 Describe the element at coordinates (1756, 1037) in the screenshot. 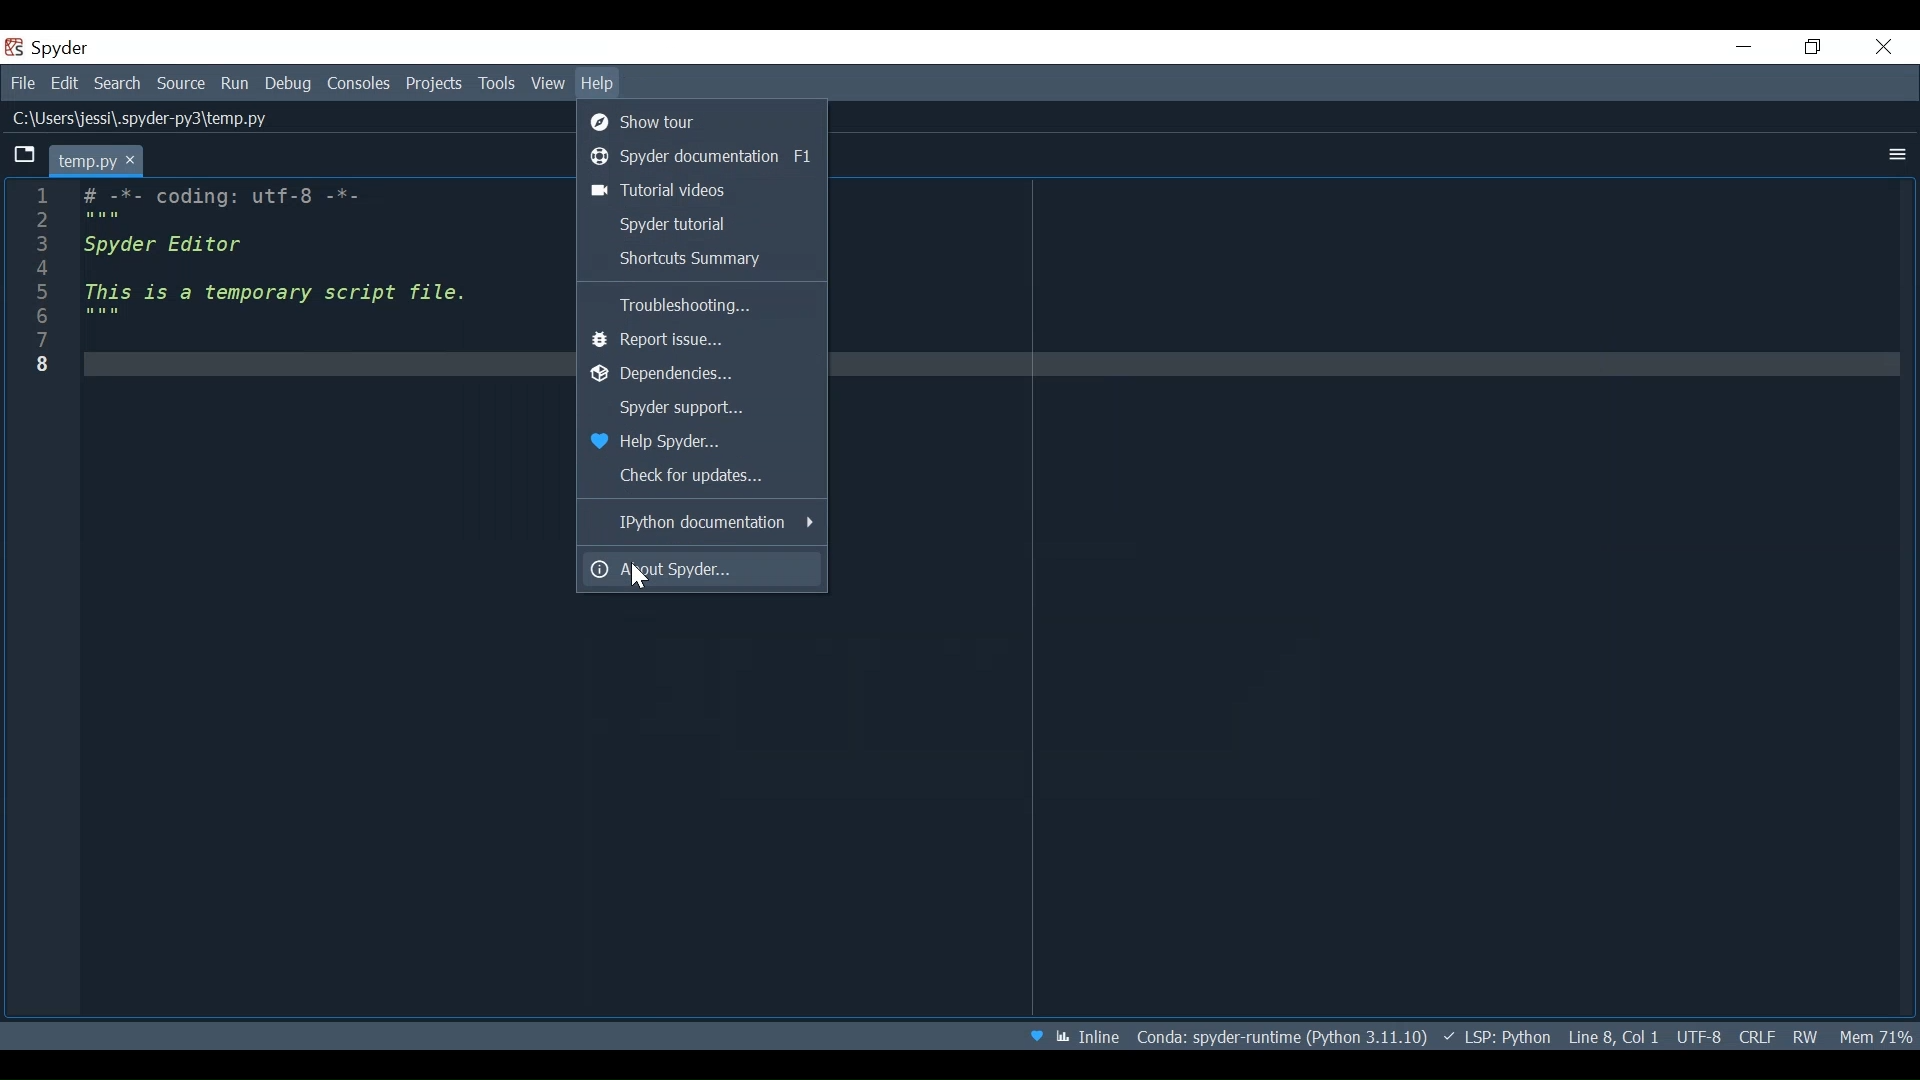

I see `File EQL Status` at that location.